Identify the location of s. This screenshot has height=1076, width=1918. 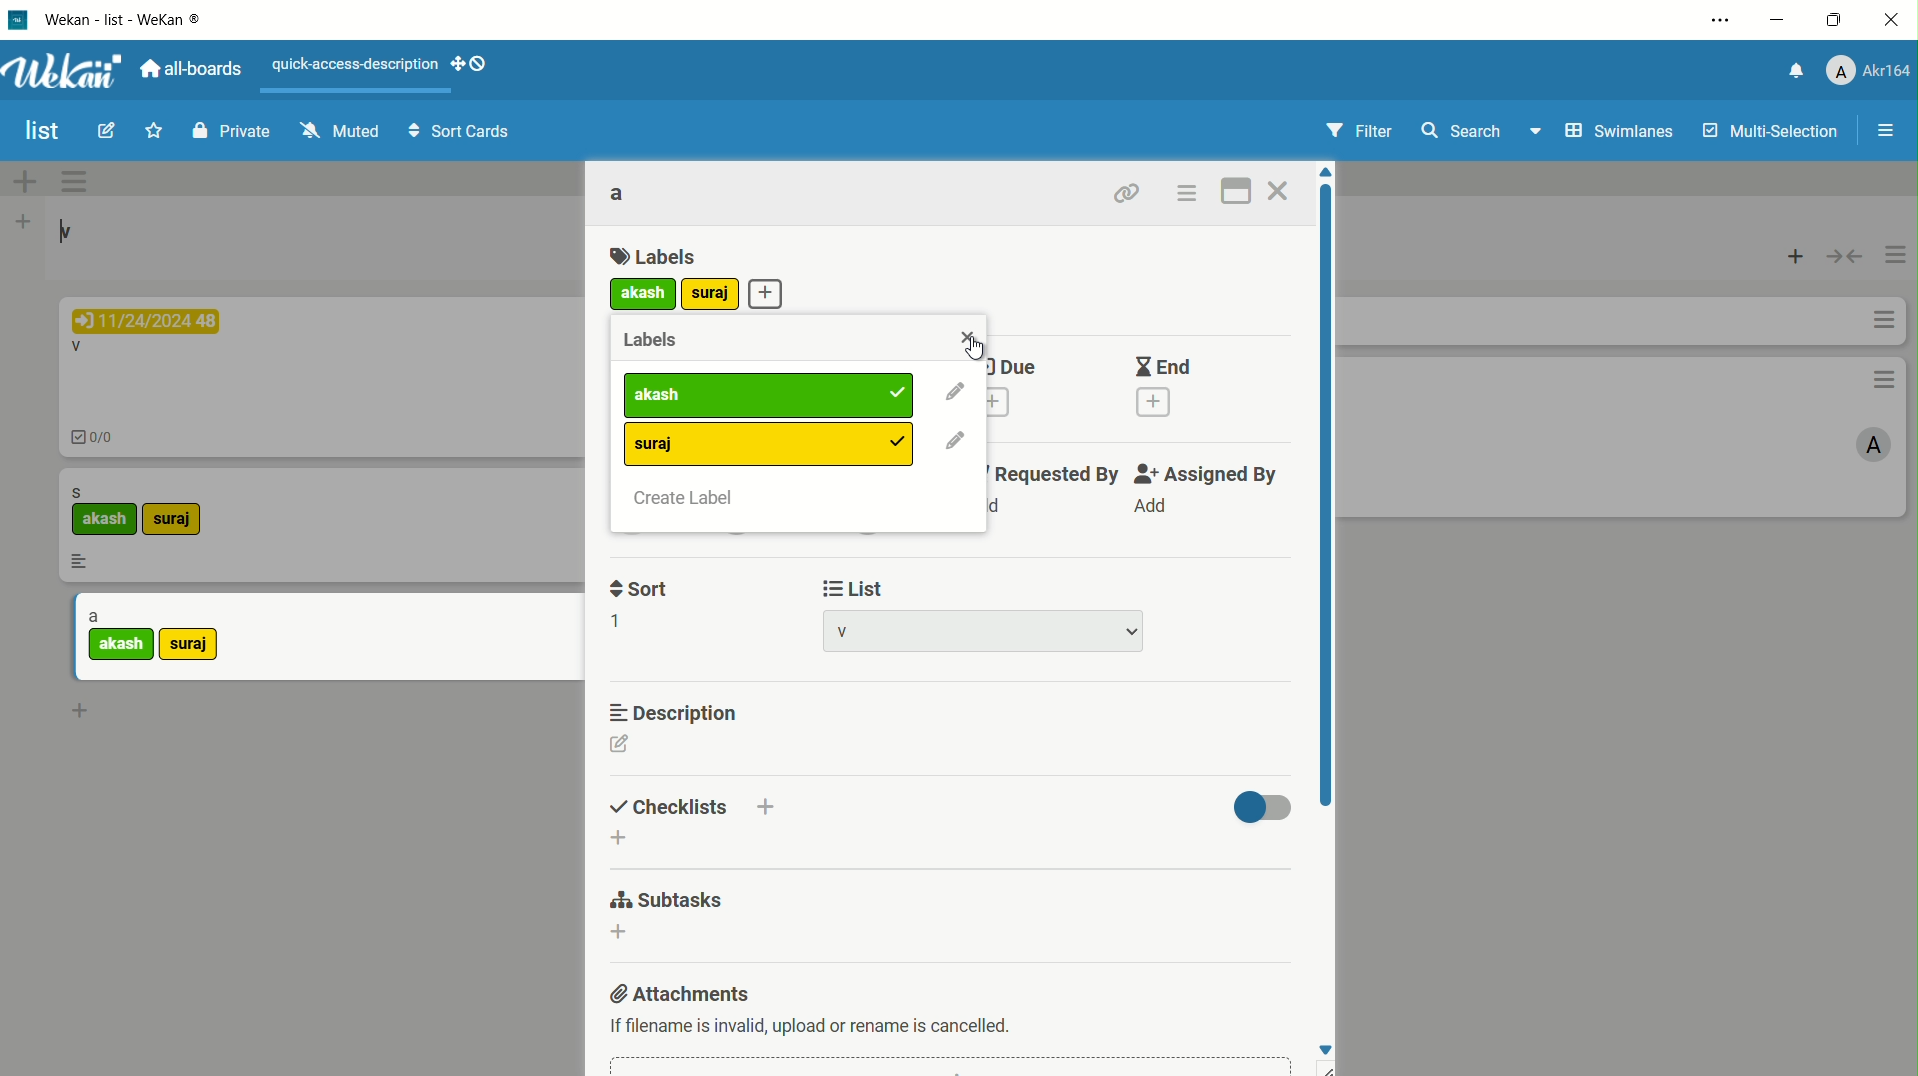
(87, 491).